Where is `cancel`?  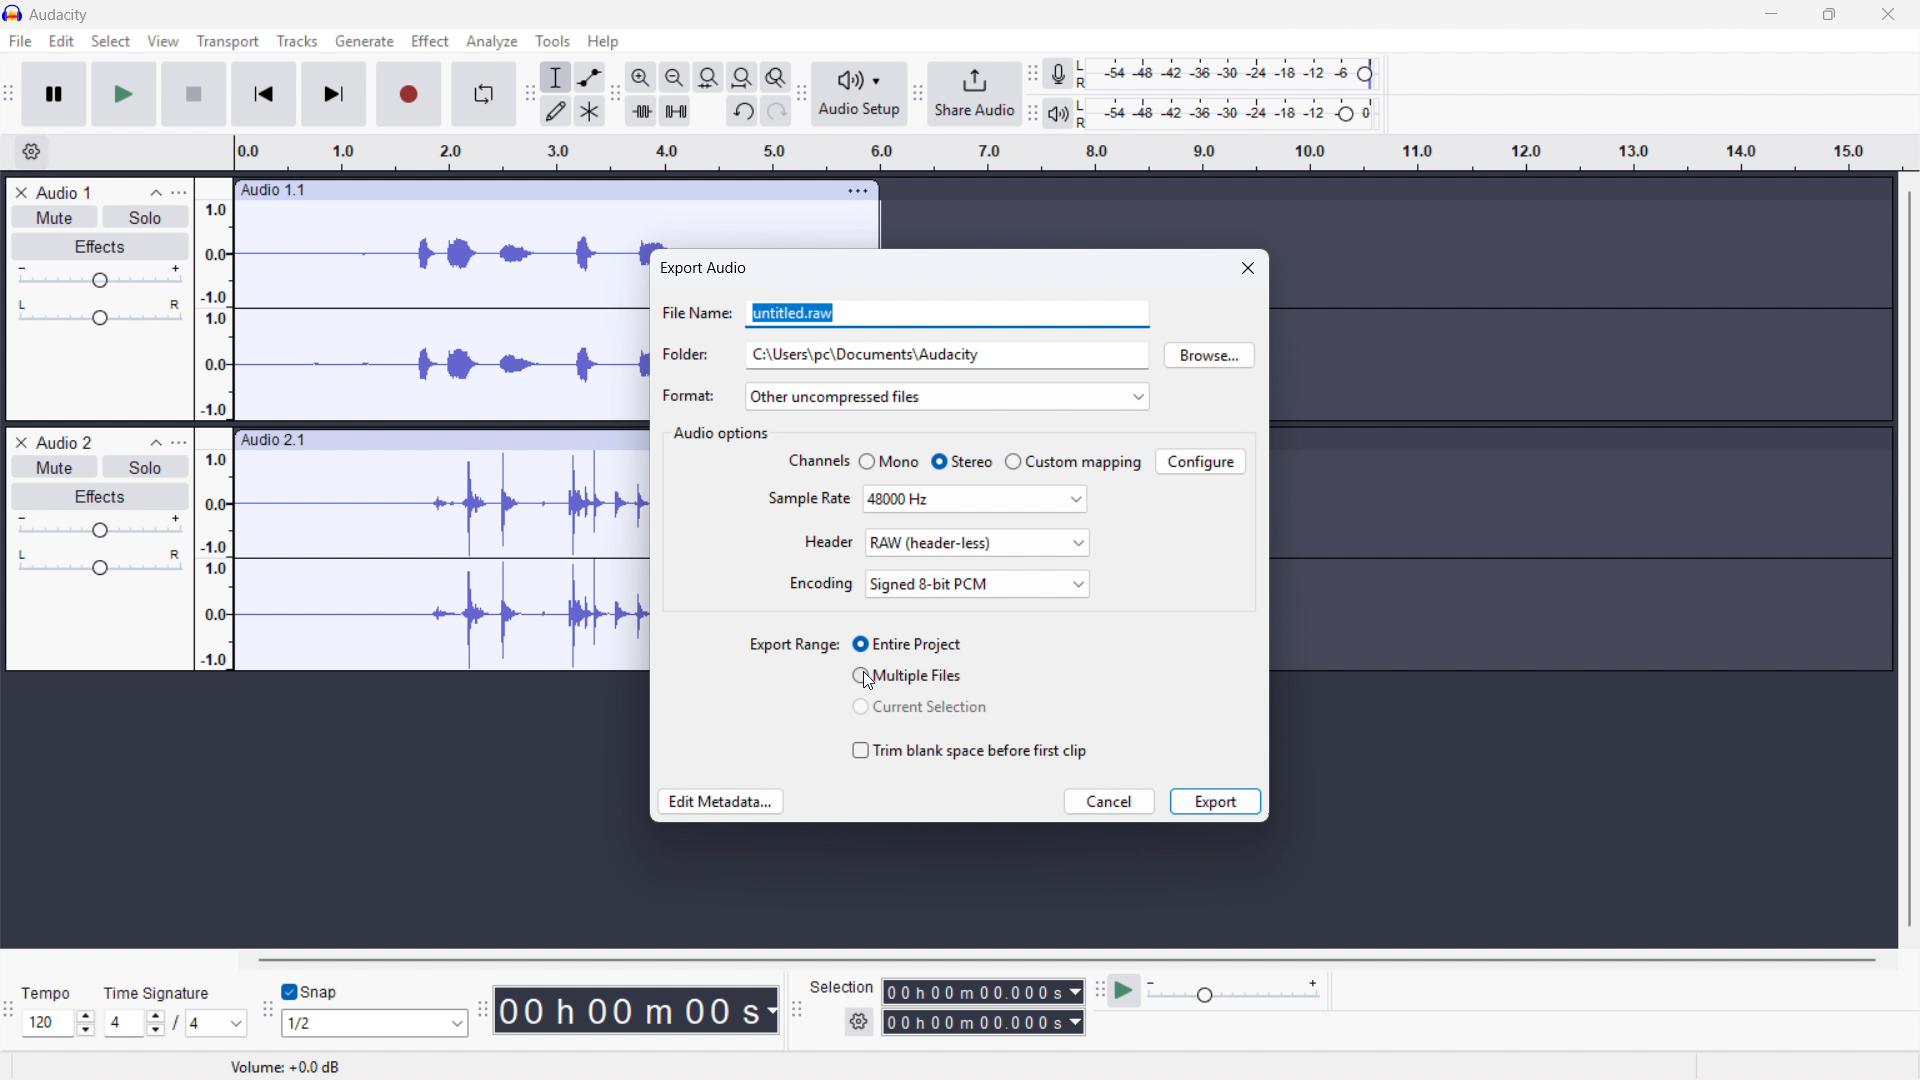 cancel is located at coordinates (1109, 801).